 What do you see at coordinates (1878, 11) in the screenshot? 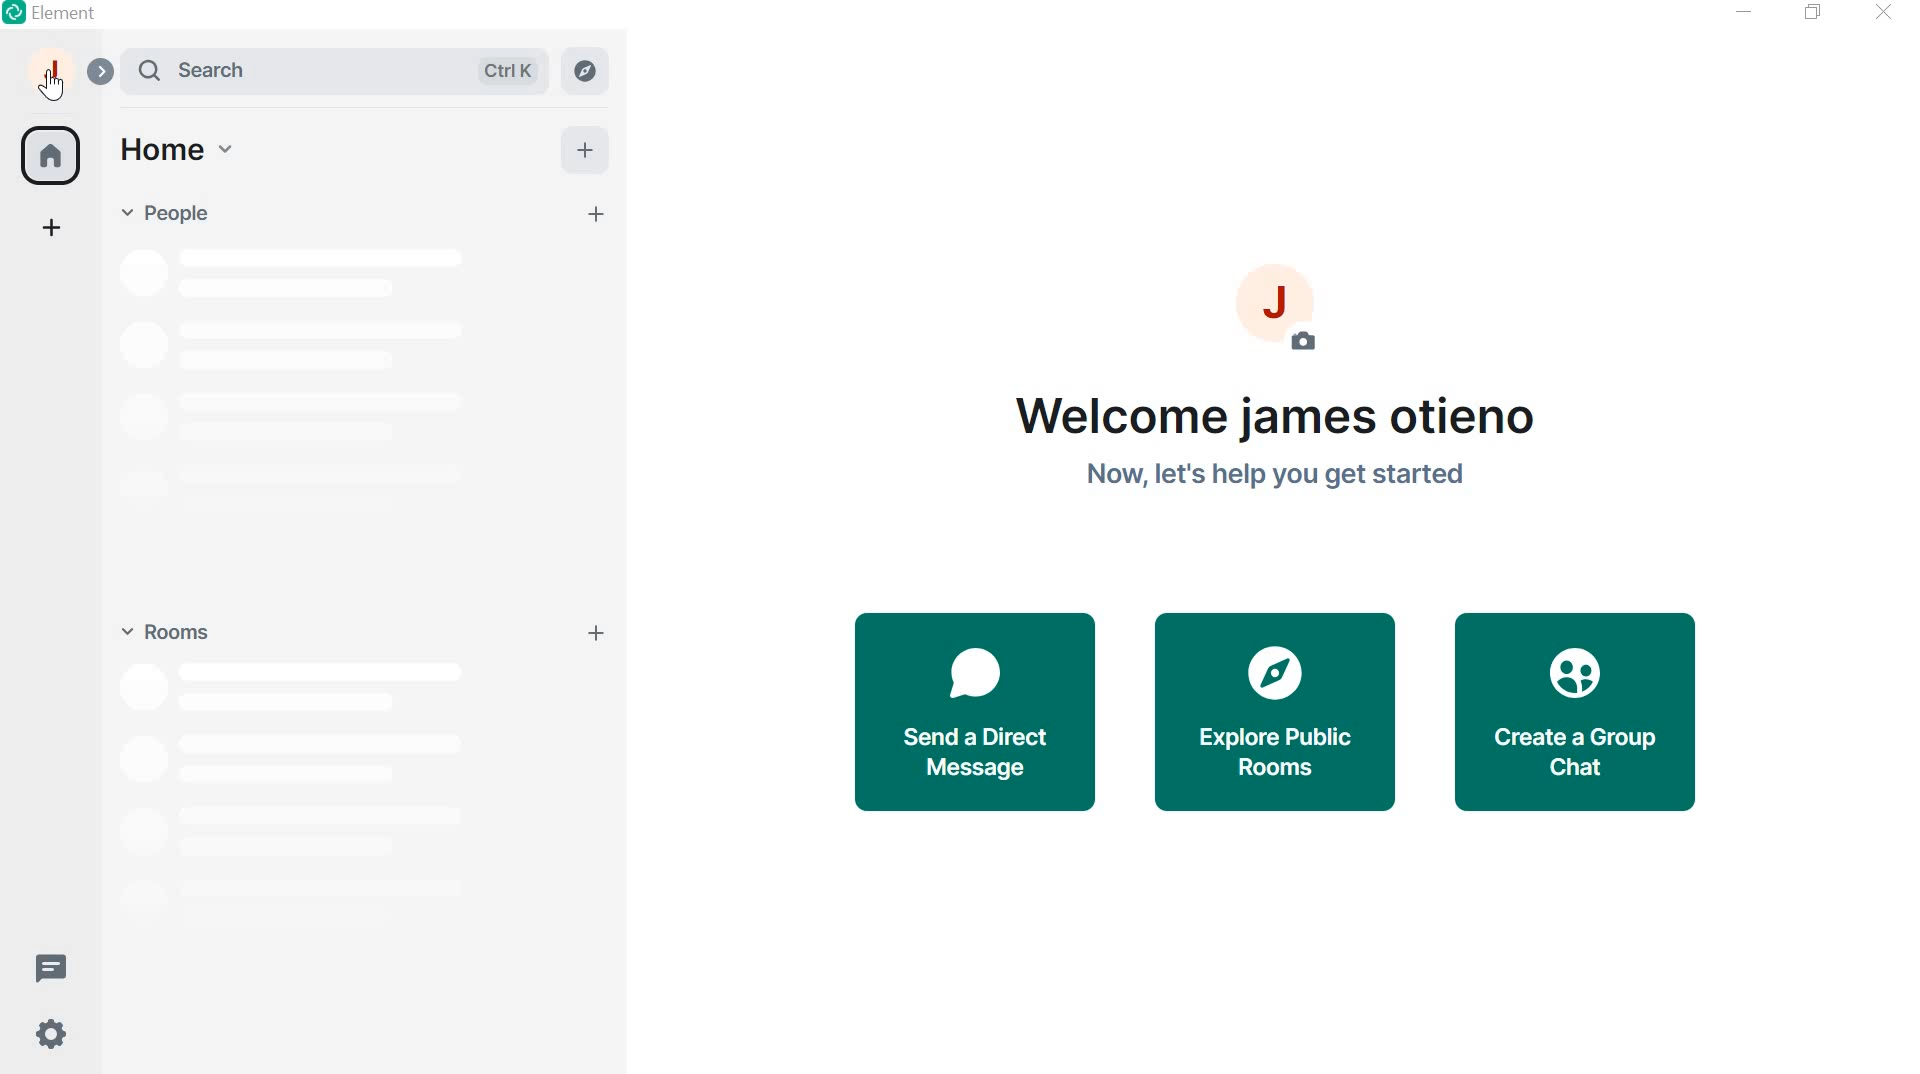
I see `CLOSE` at bounding box center [1878, 11].